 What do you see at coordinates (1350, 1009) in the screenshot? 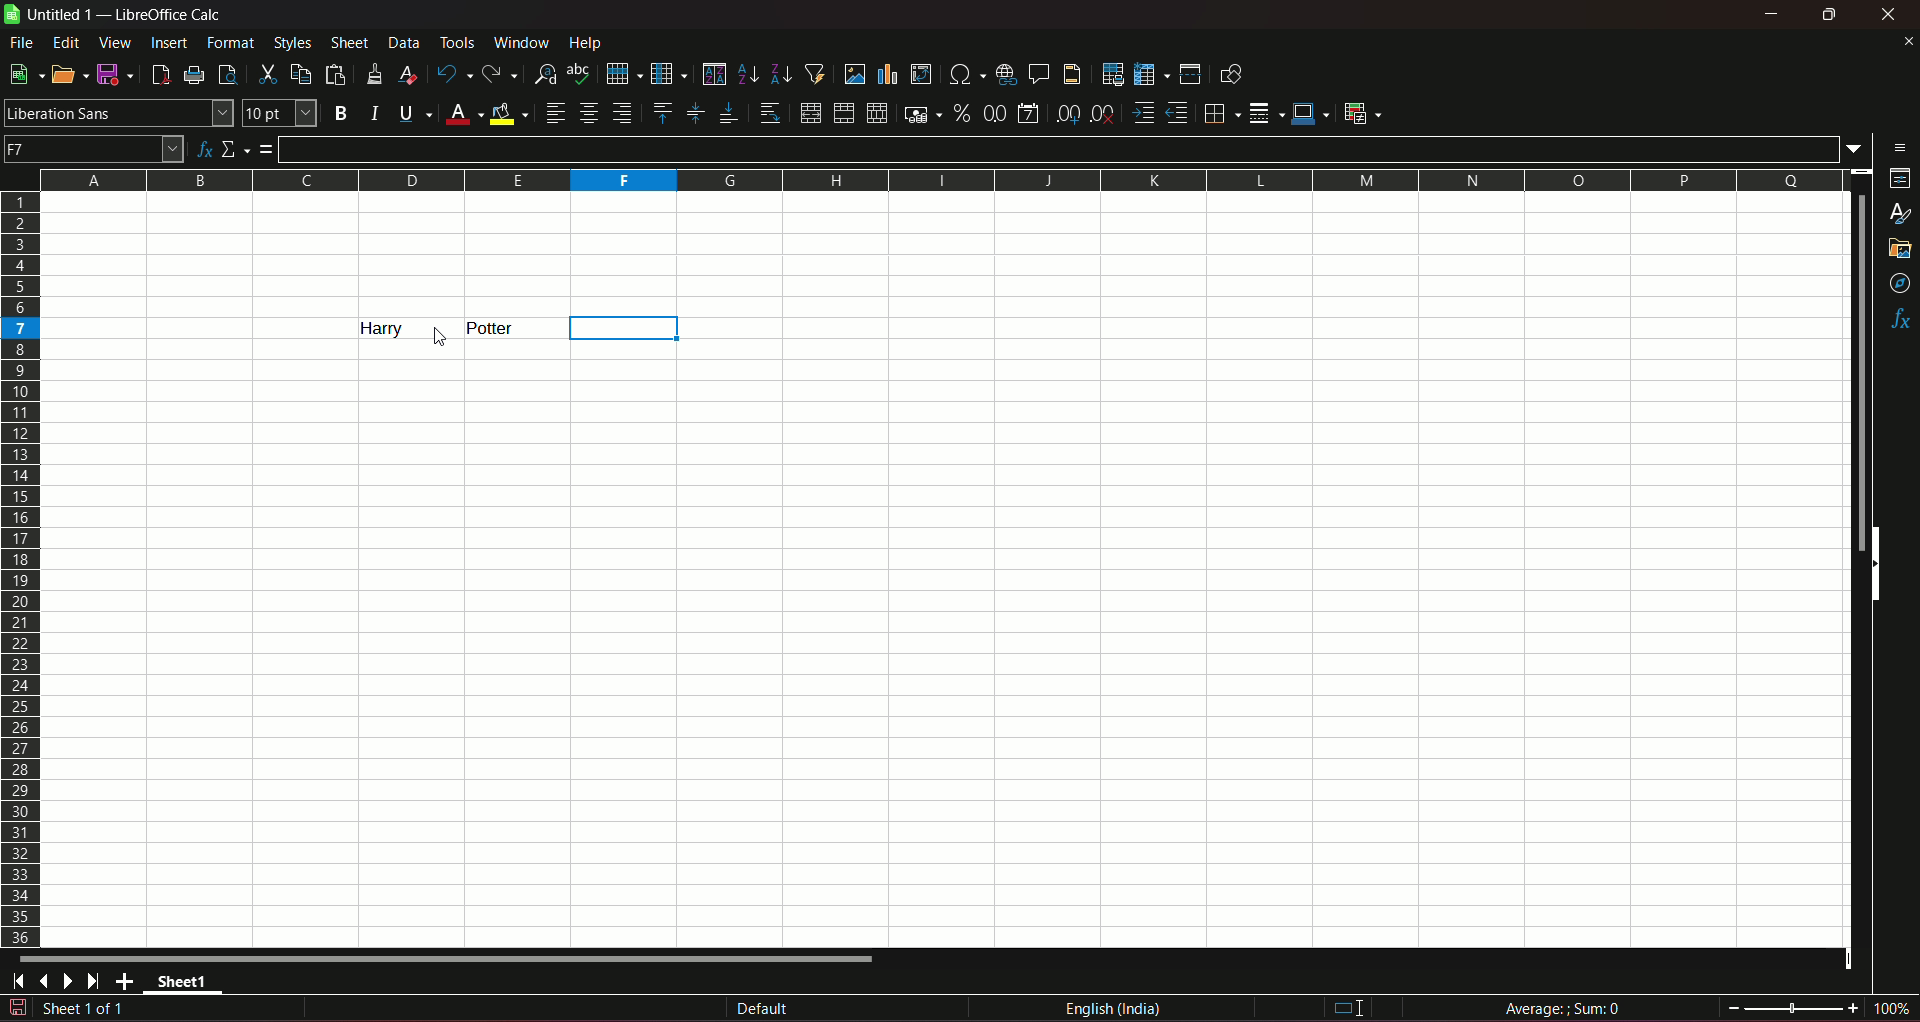
I see `I beam cursor` at bounding box center [1350, 1009].